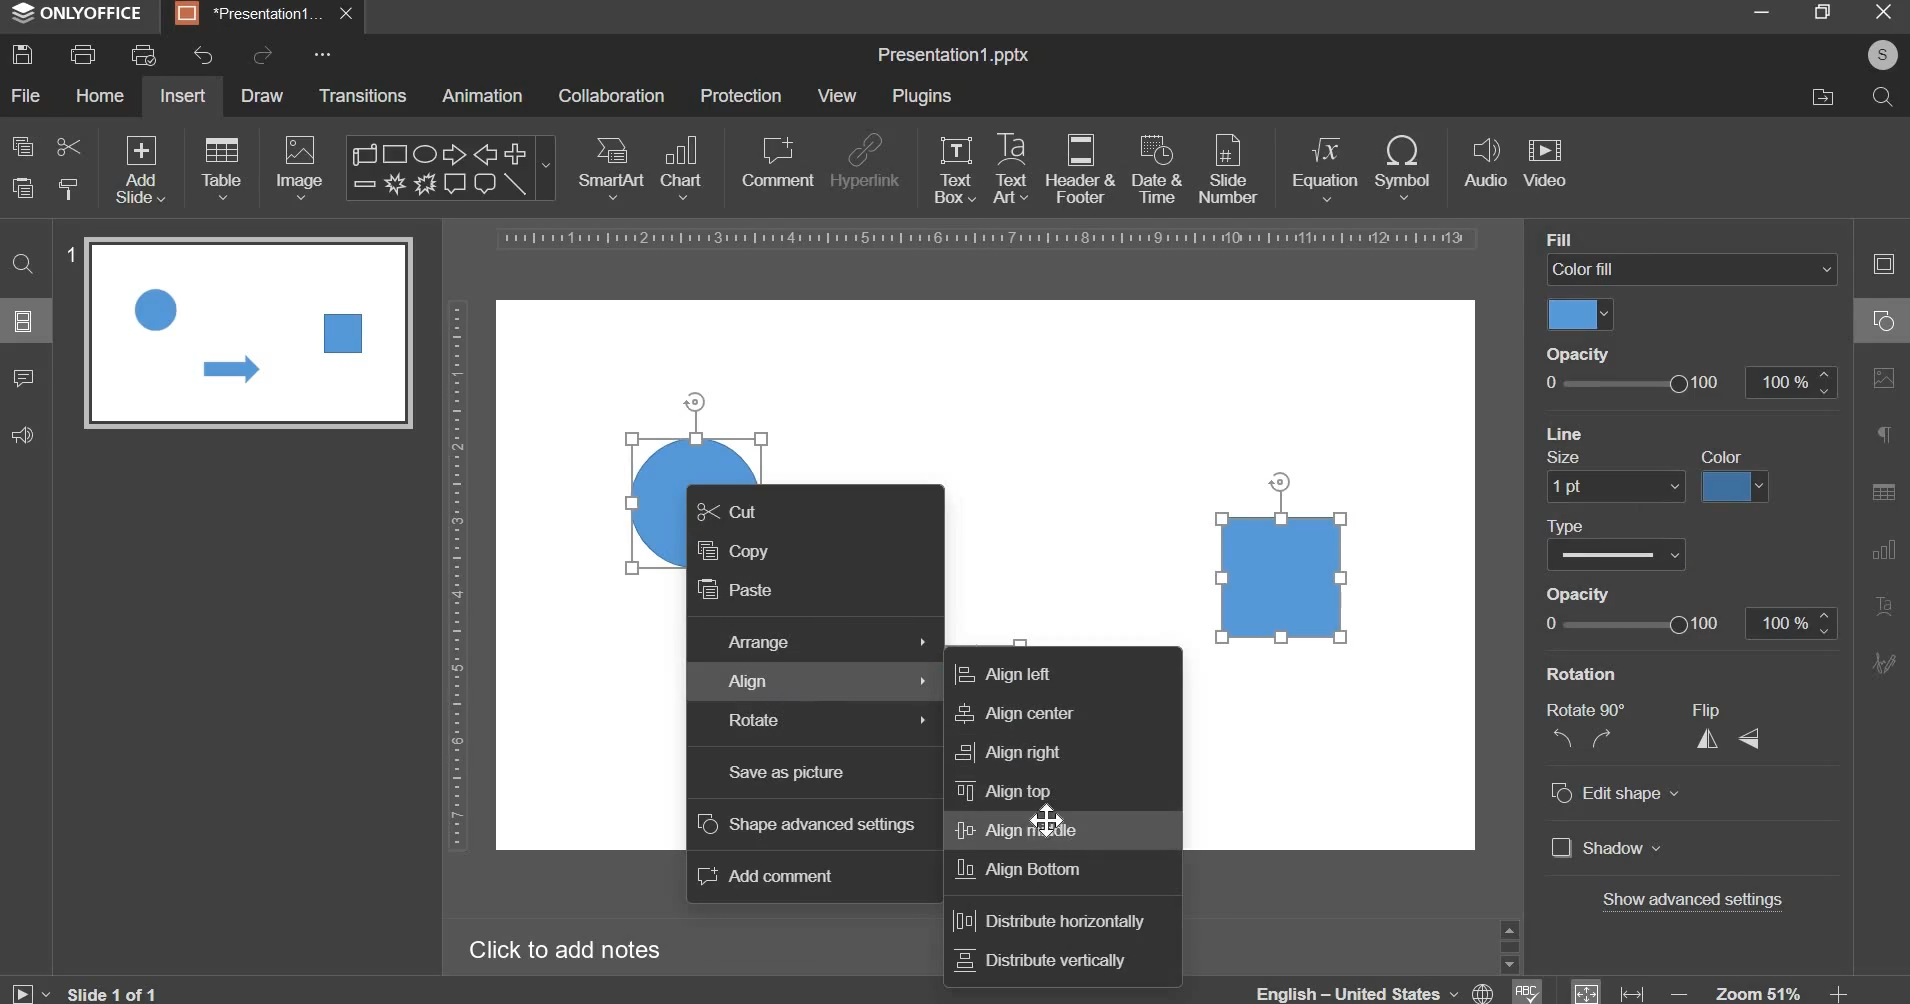 Image resolution: width=1910 pixels, height=1004 pixels. What do you see at coordinates (1732, 487) in the screenshot?
I see `line color` at bounding box center [1732, 487].